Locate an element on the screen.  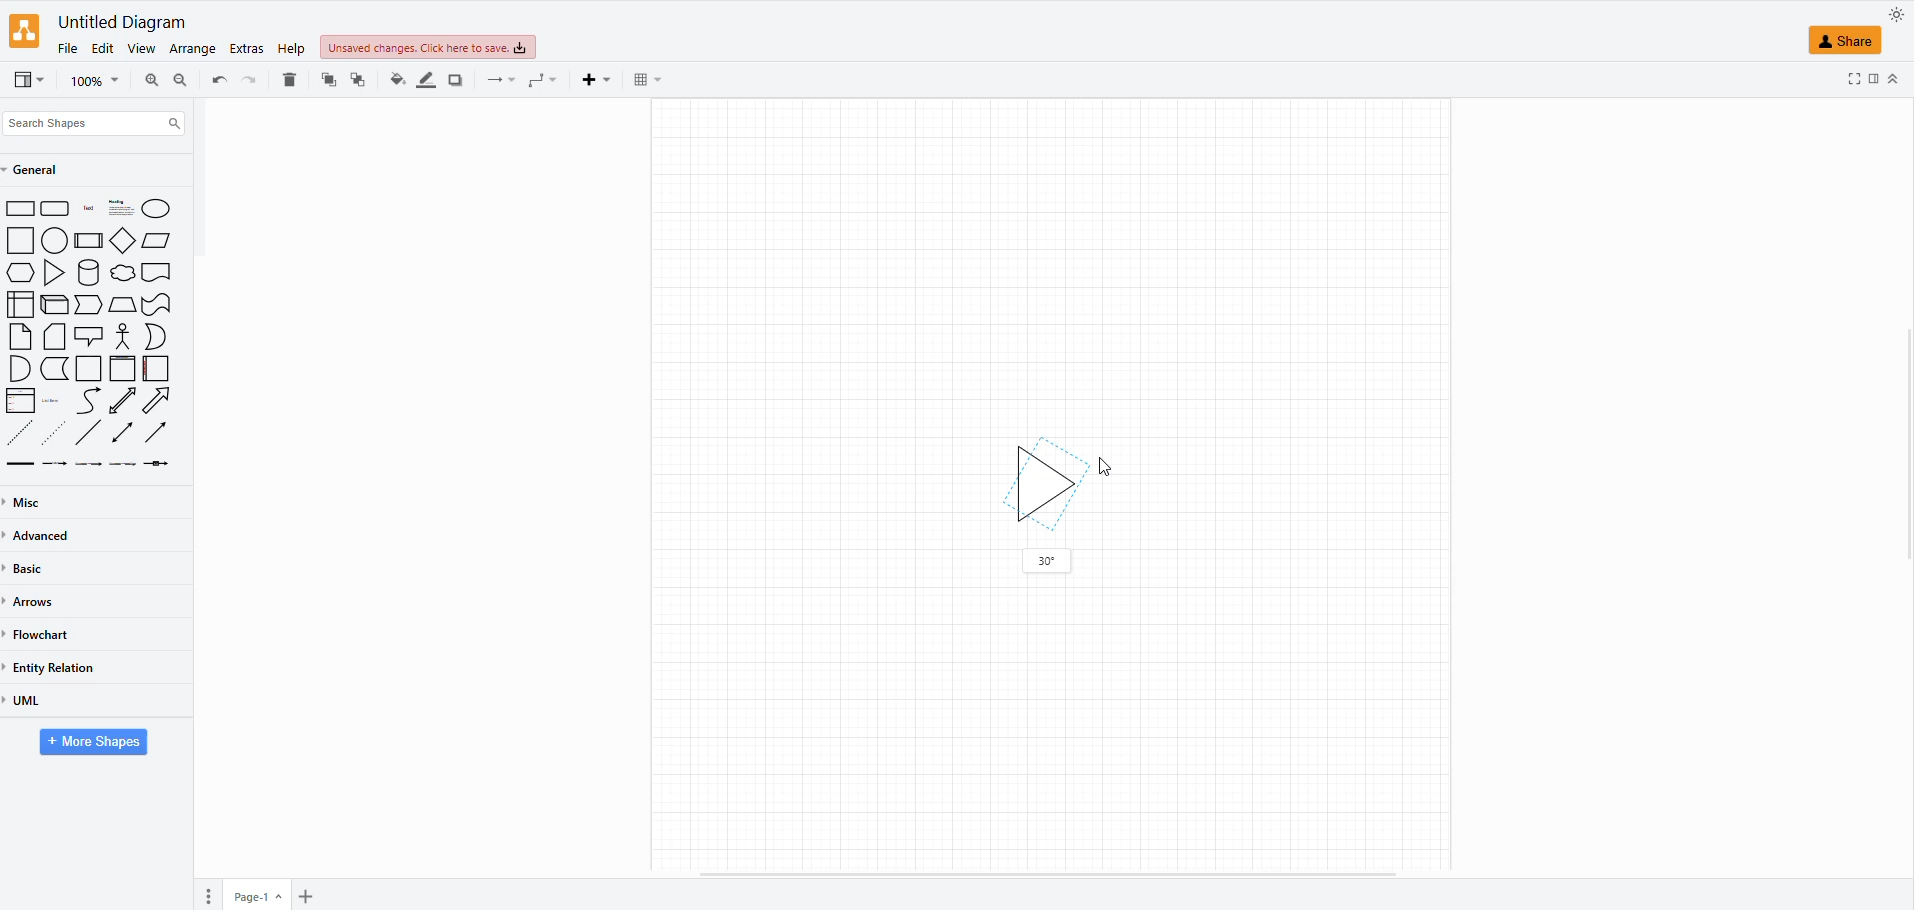
to back is located at coordinates (327, 79).